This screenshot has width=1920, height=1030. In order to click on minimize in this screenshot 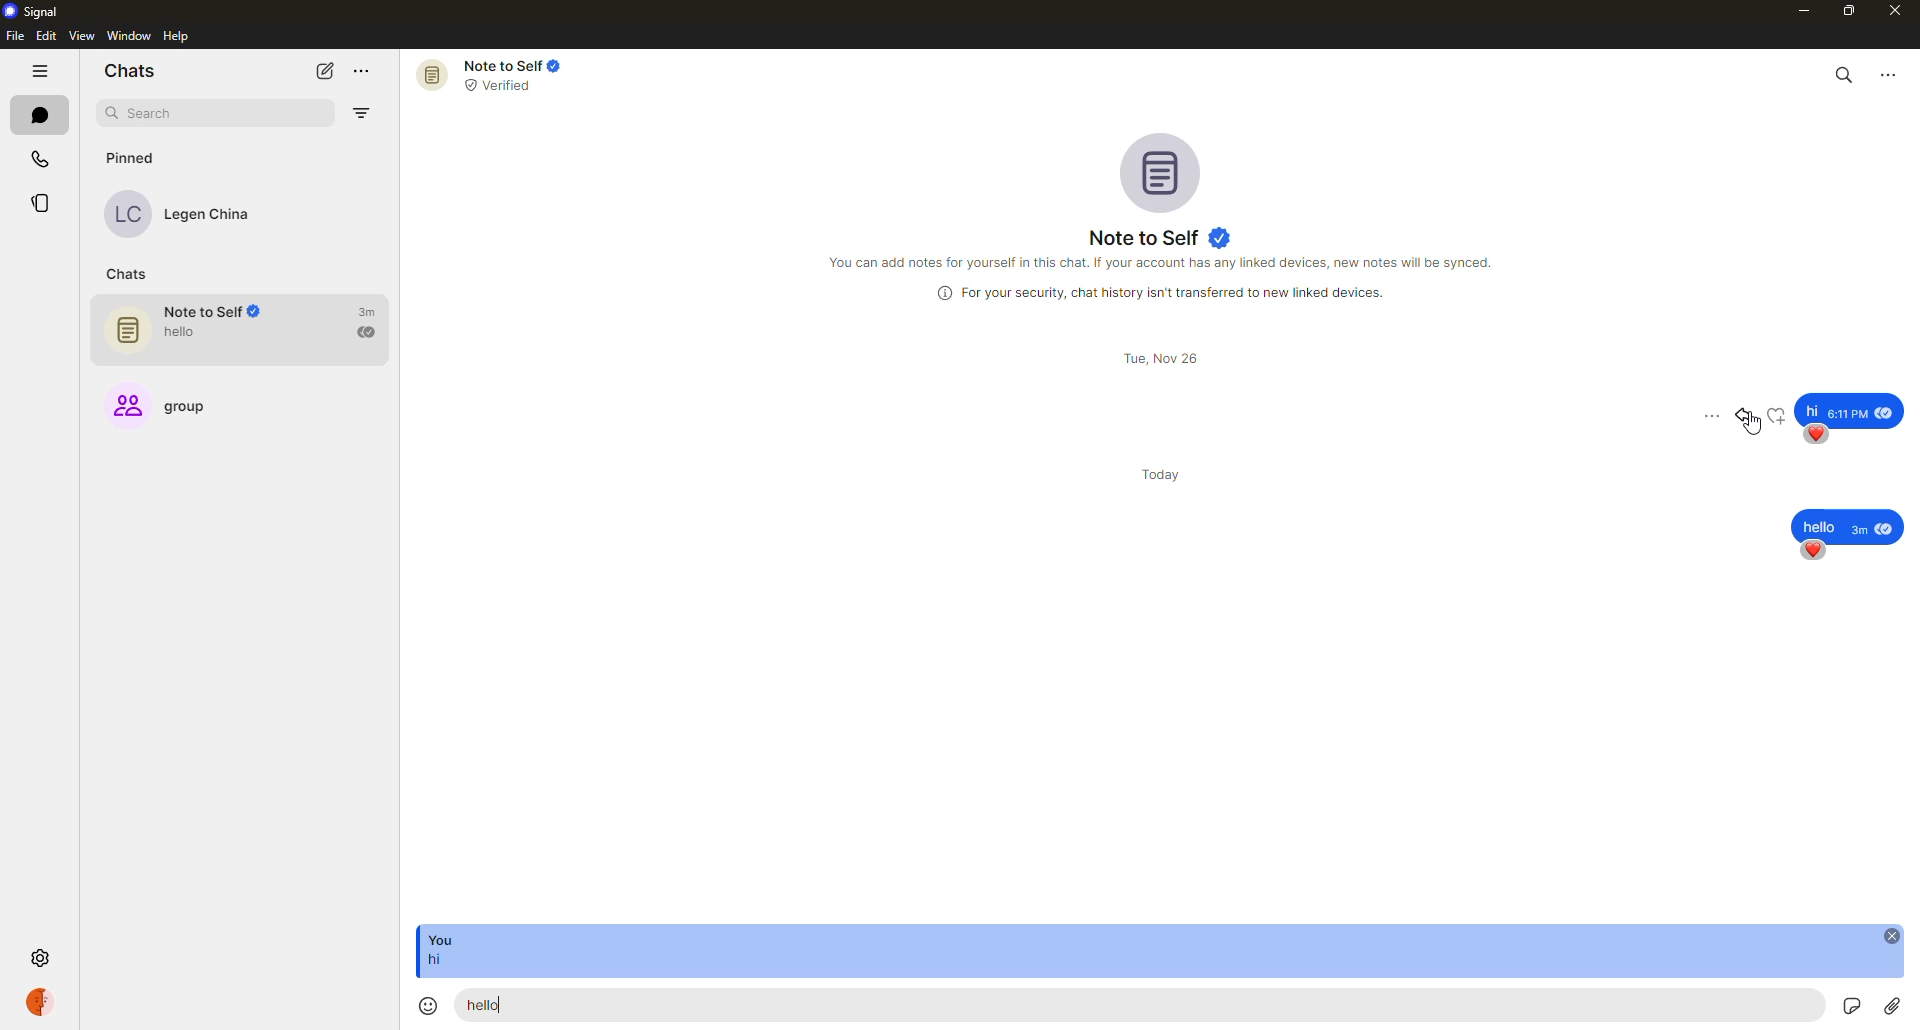, I will do `click(1801, 12)`.